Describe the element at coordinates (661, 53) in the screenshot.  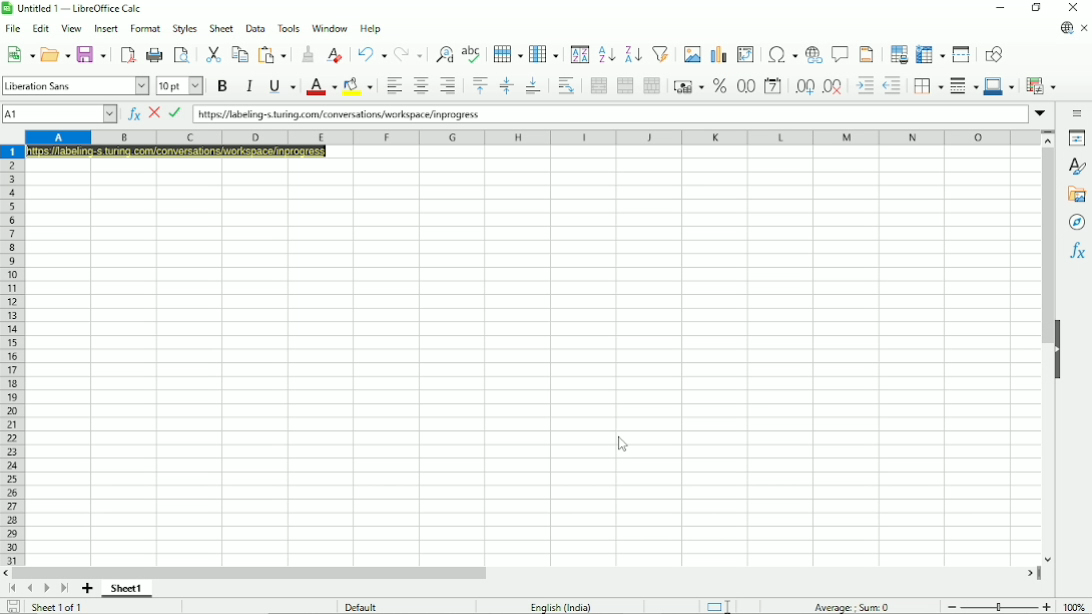
I see `Autofilter` at that location.